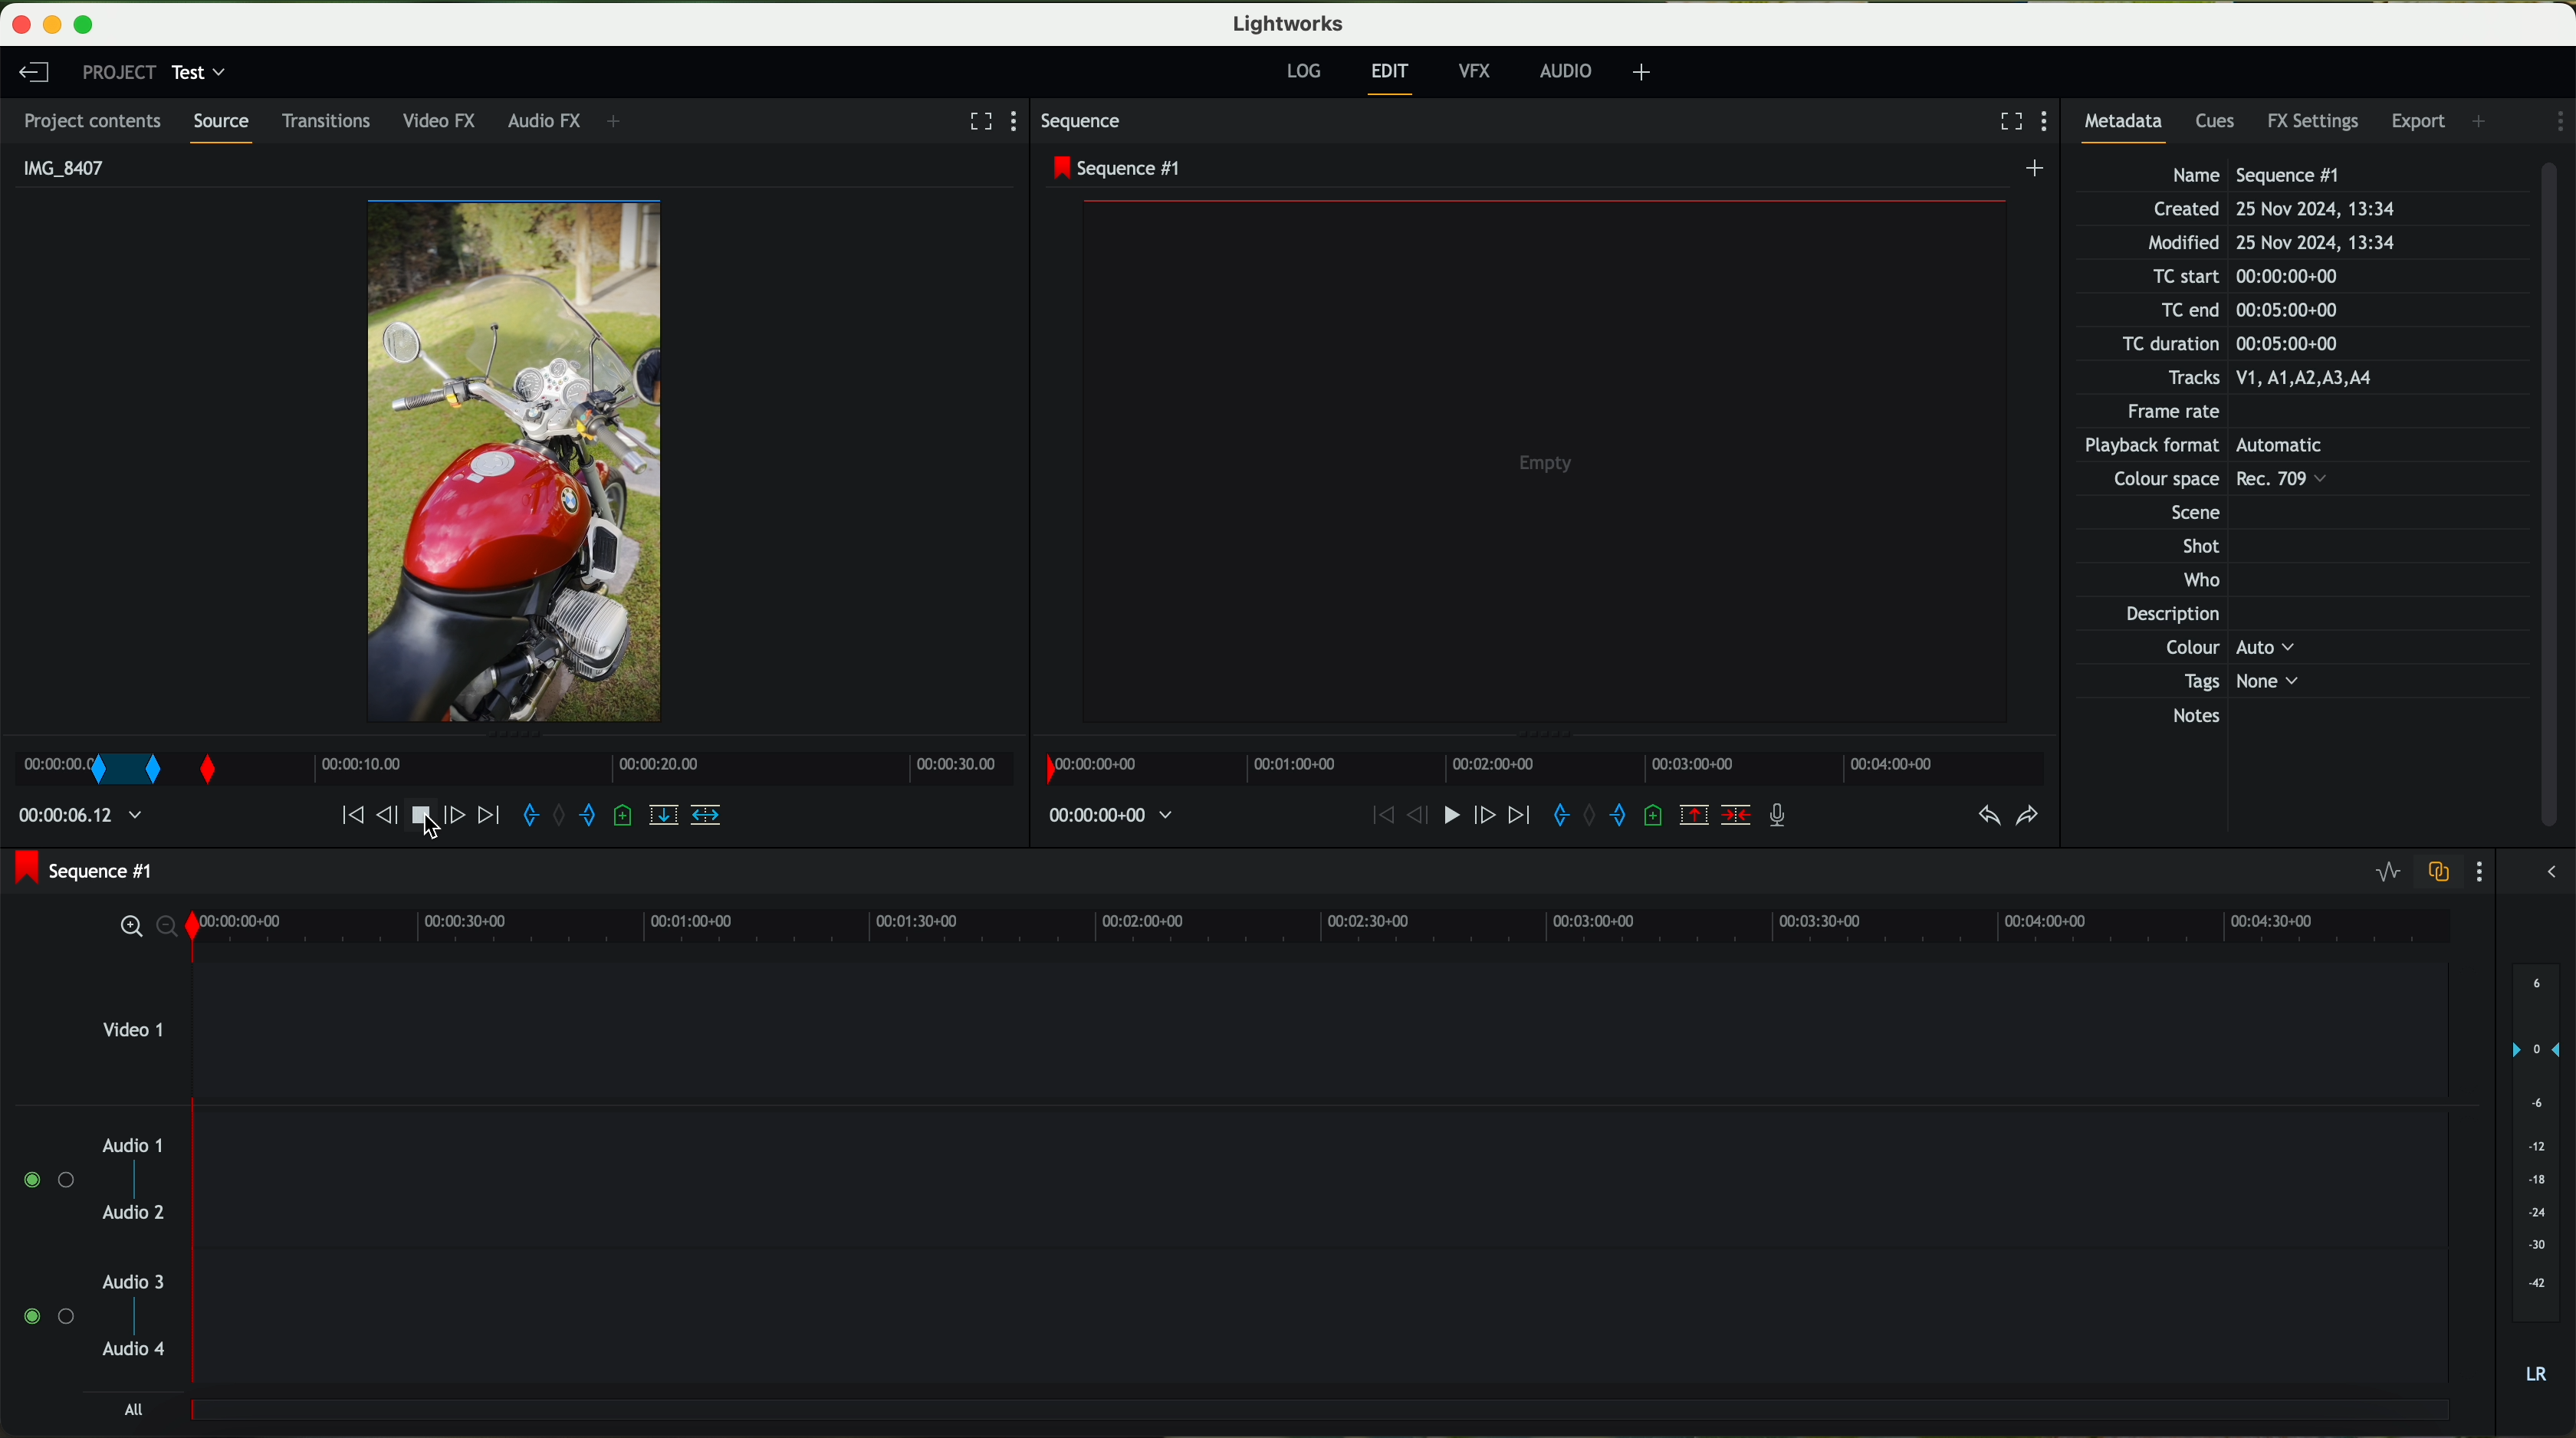  Describe the element at coordinates (1088, 124) in the screenshot. I see `sequence` at that location.